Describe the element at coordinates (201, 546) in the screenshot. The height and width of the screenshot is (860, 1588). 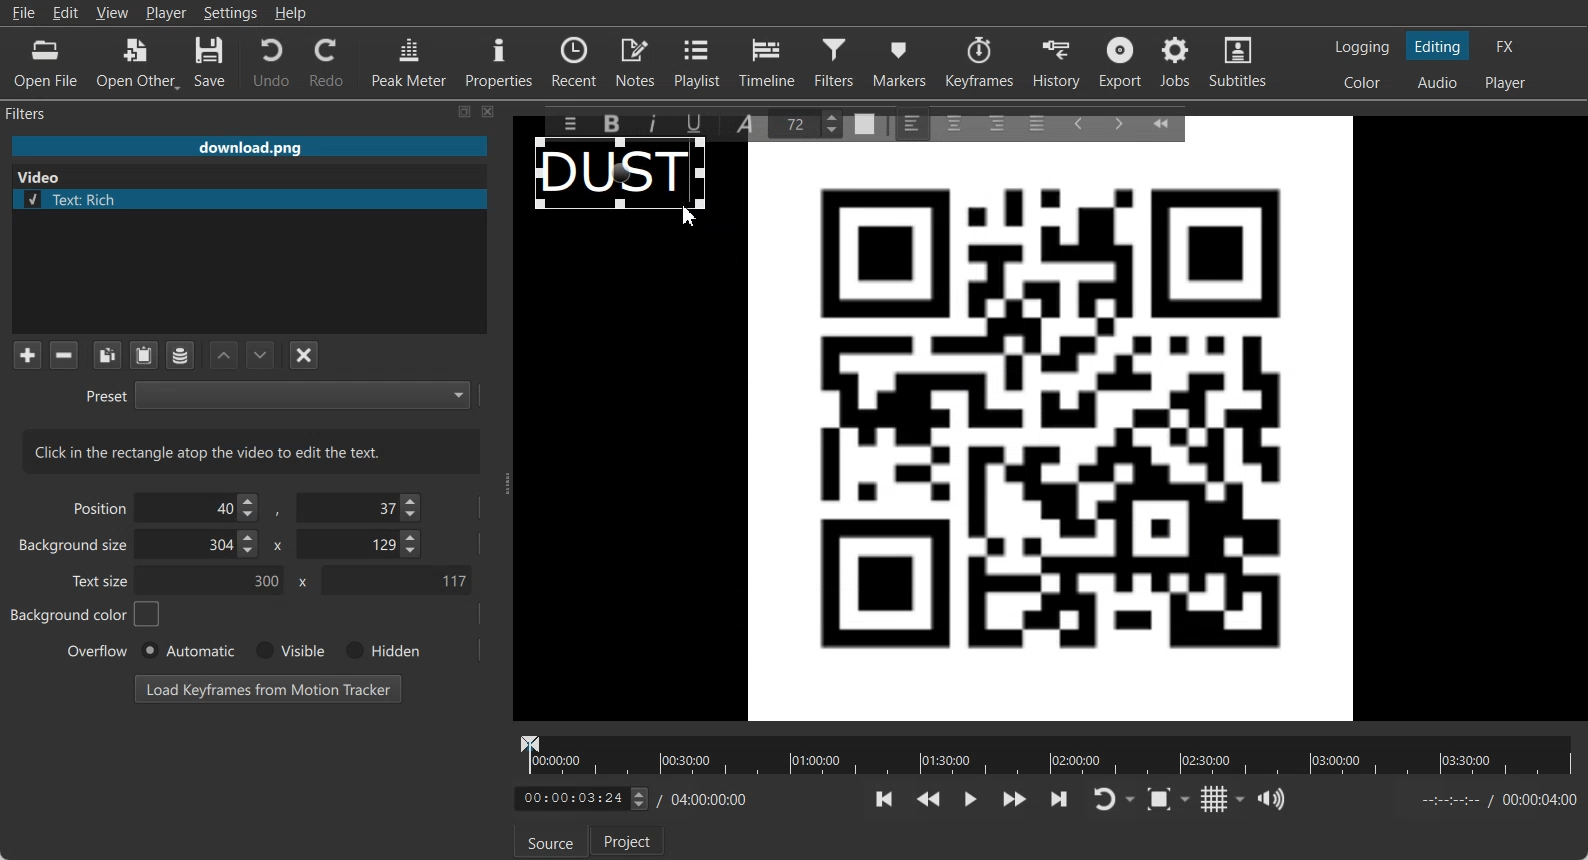
I see `Background size X- Coordinate` at that location.